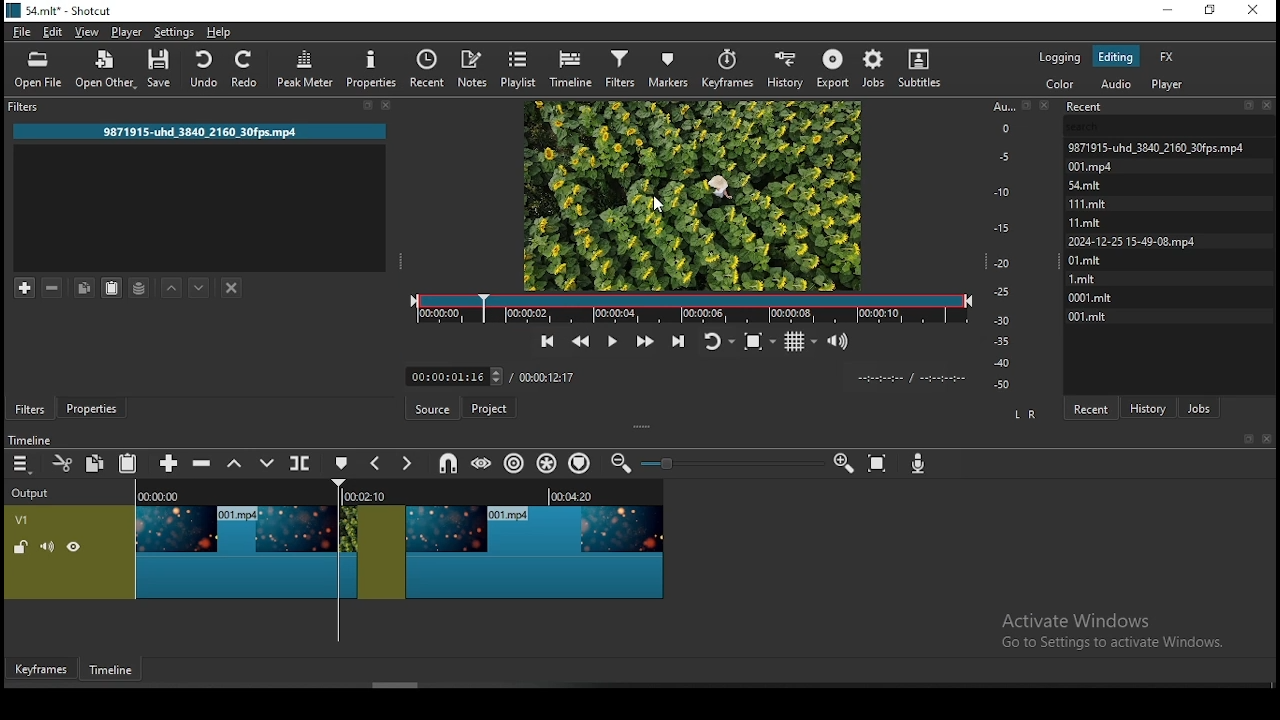 The image size is (1280, 720). Describe the element at coordinates (690, 308) in the screenshot. I see `Progress bar` at that location.